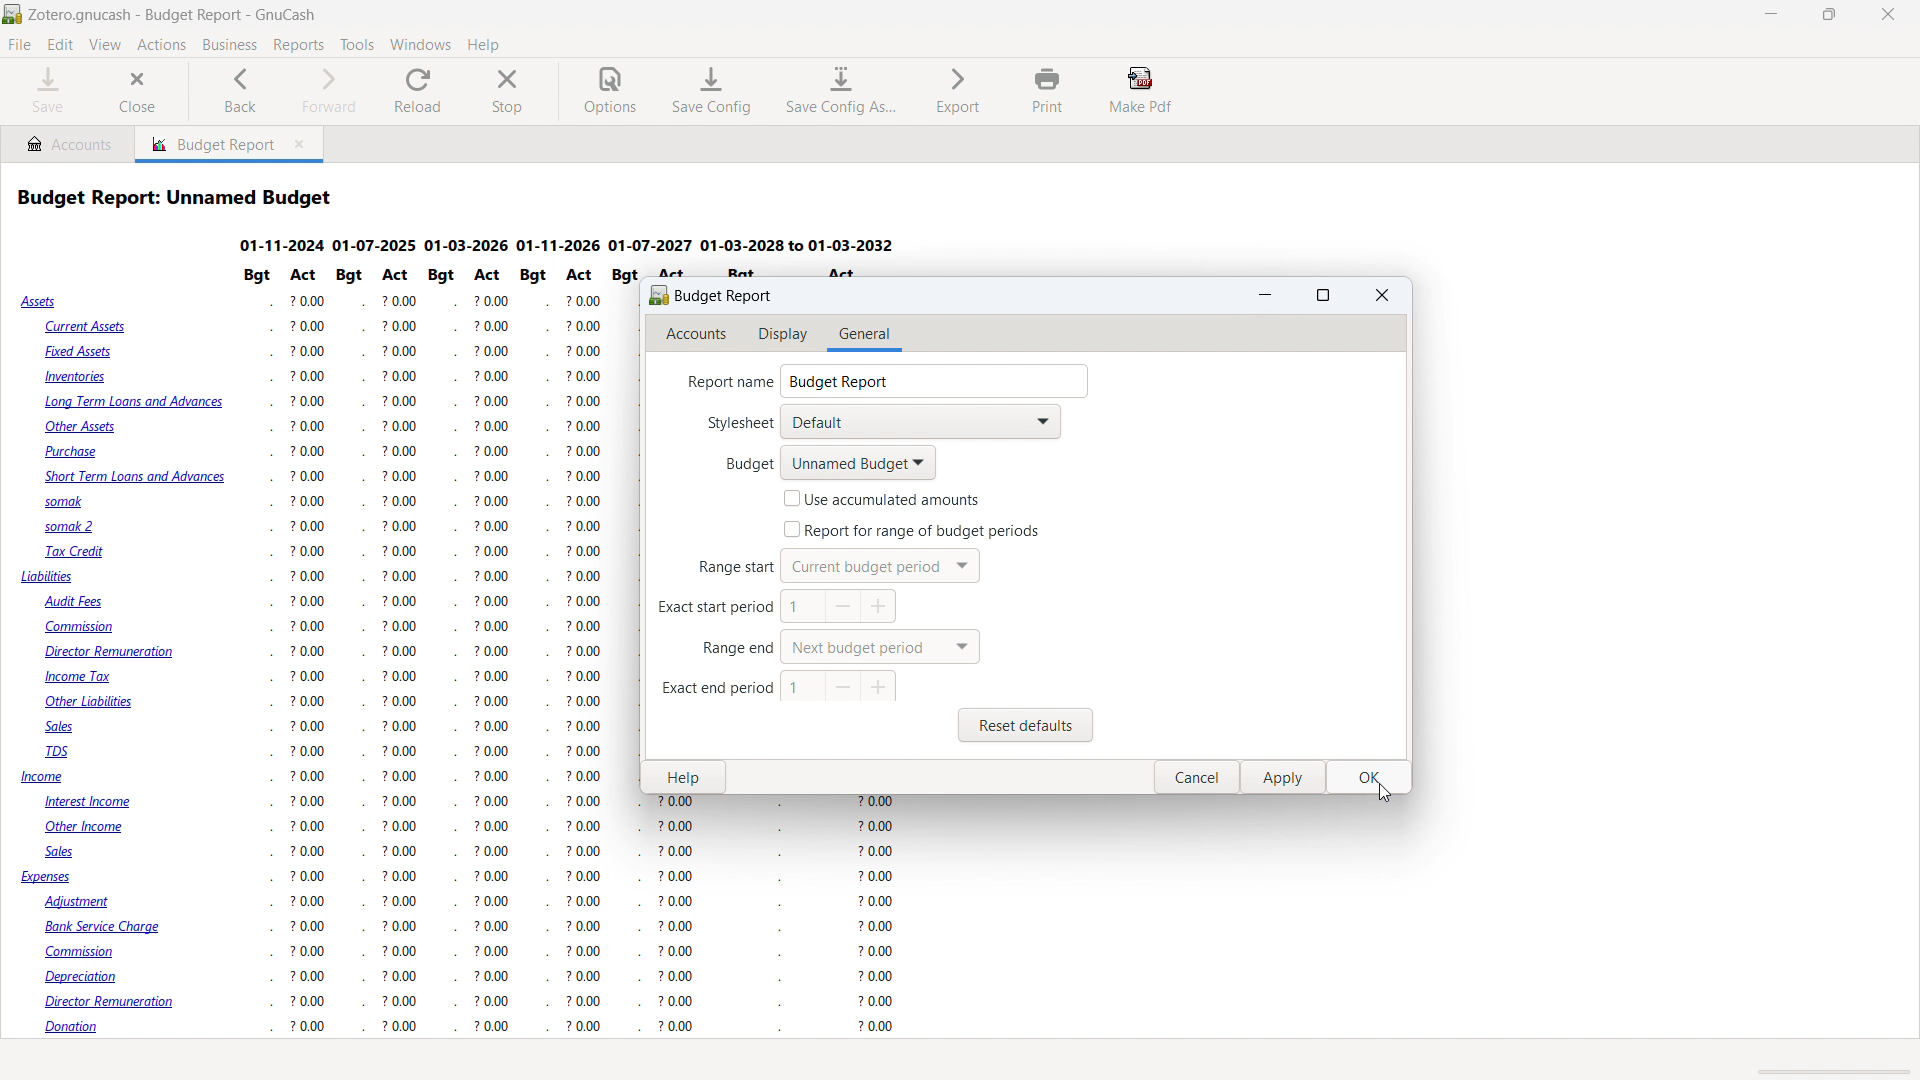  I want to click on Inventories, so click(80, 379).